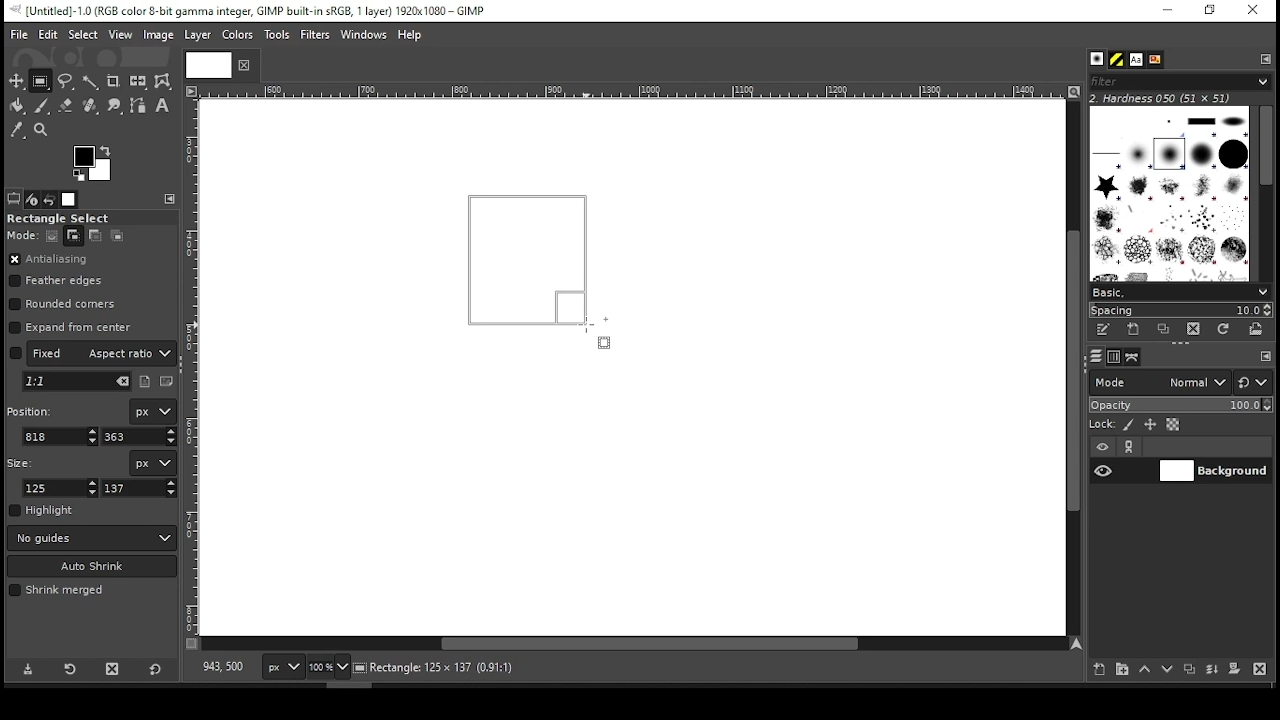 The image size is (1280, 720). Describe the element at coordinates (146, 381) in the screenshot. I see `portrait` at that location.